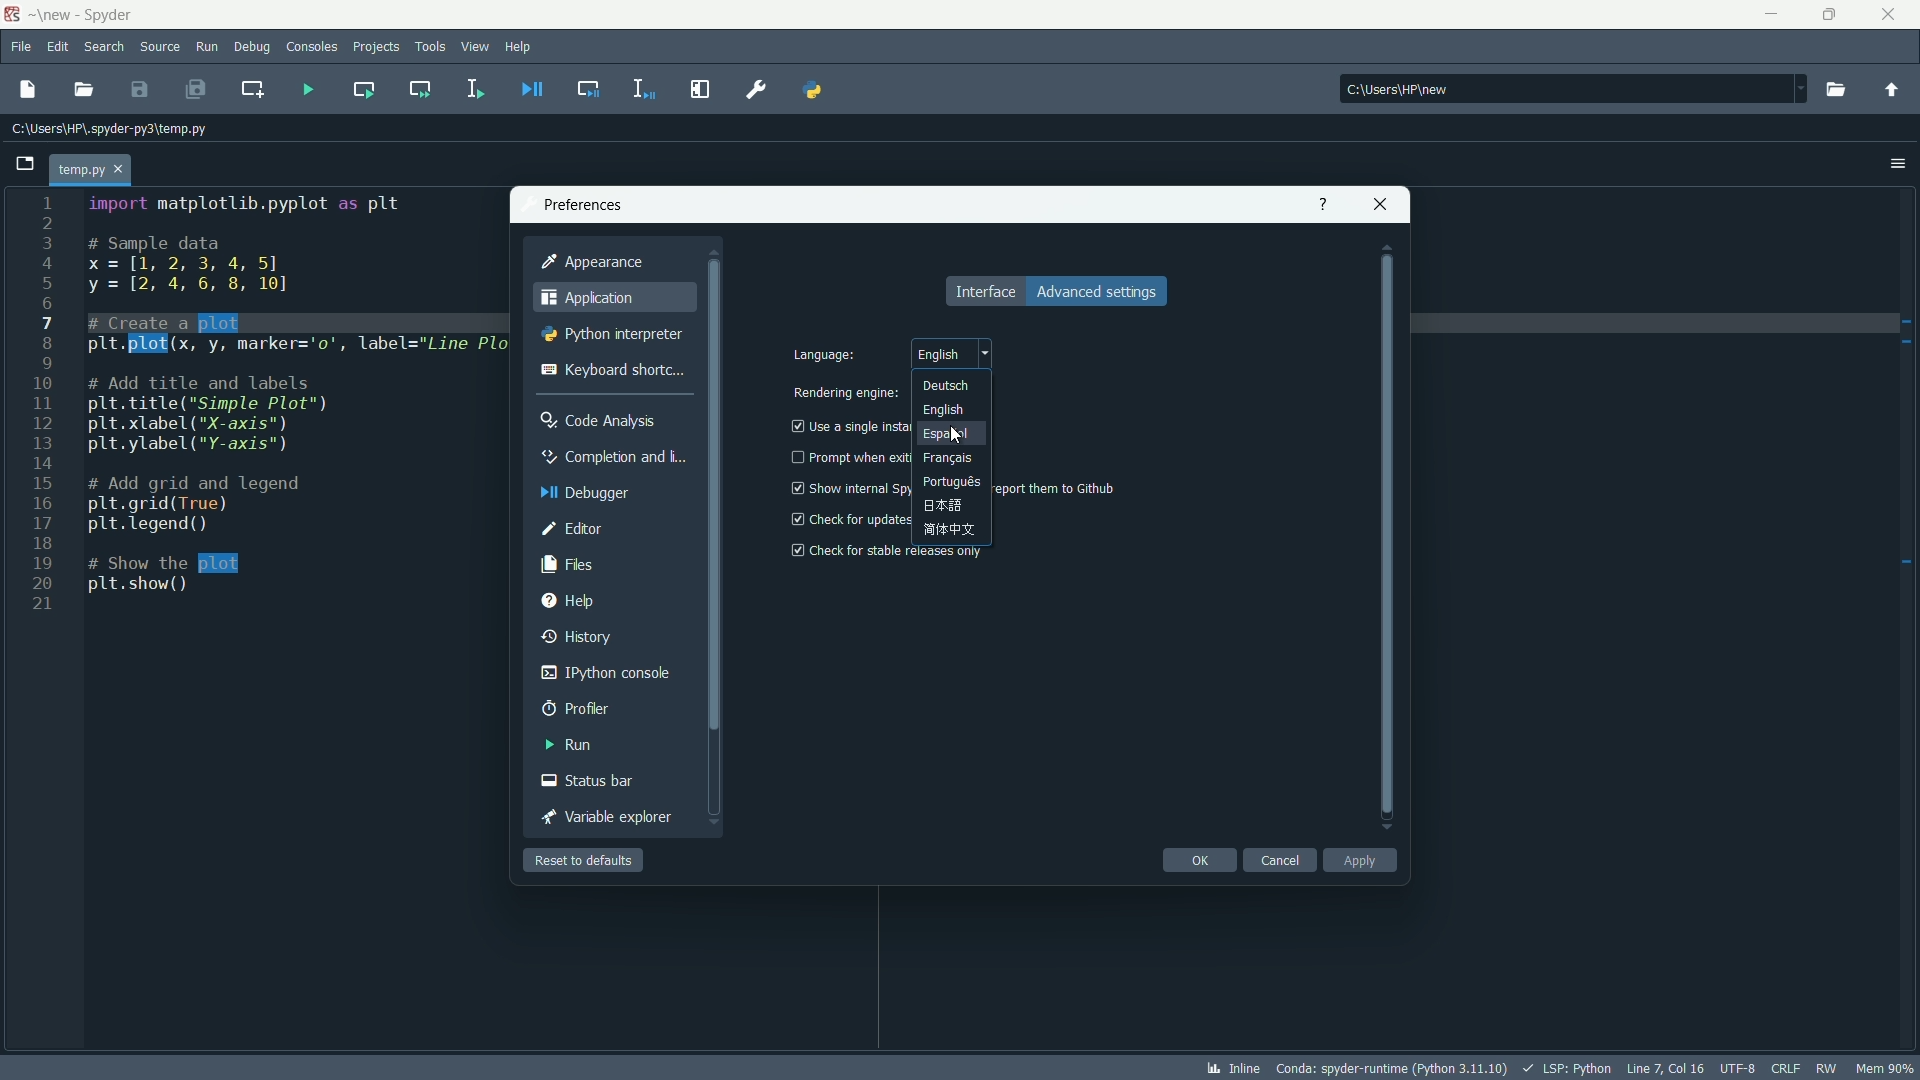 This screenshot has width=1920, height=1080. I want to click on run selection, so click(472, 88).